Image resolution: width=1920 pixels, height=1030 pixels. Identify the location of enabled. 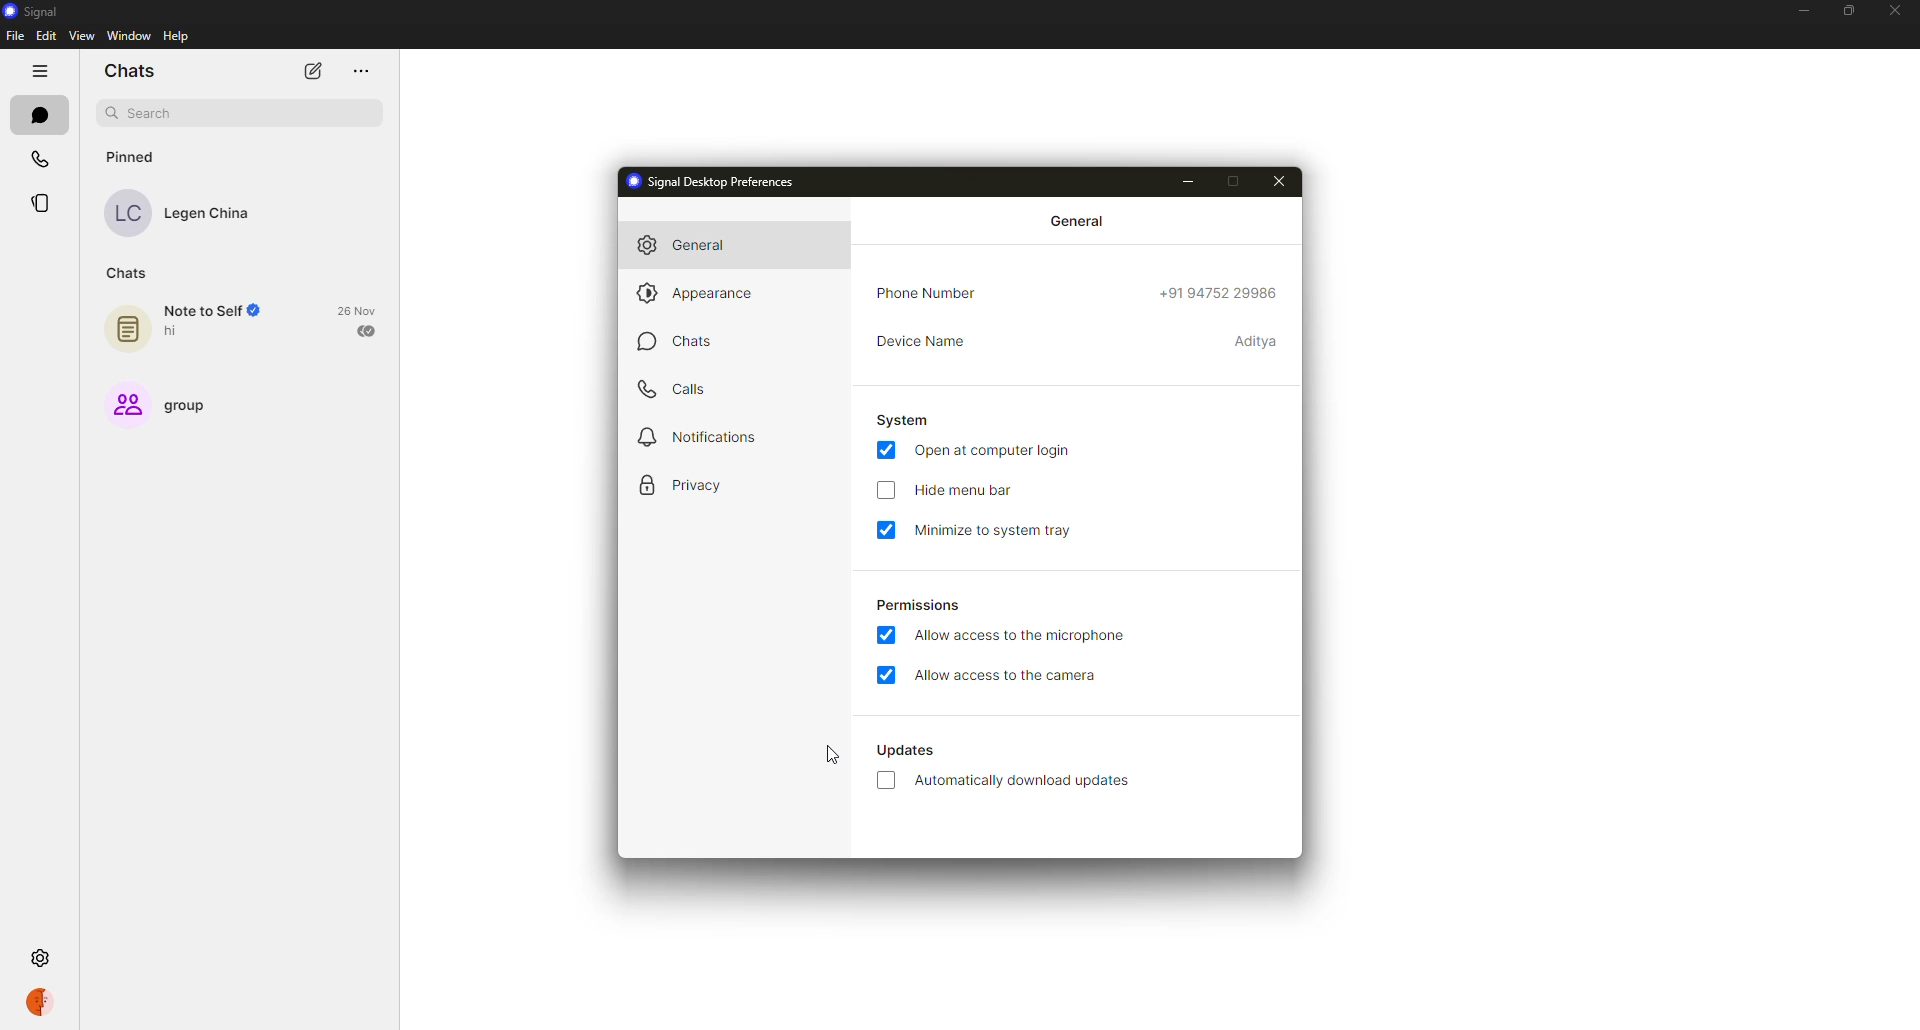
(888, 635).